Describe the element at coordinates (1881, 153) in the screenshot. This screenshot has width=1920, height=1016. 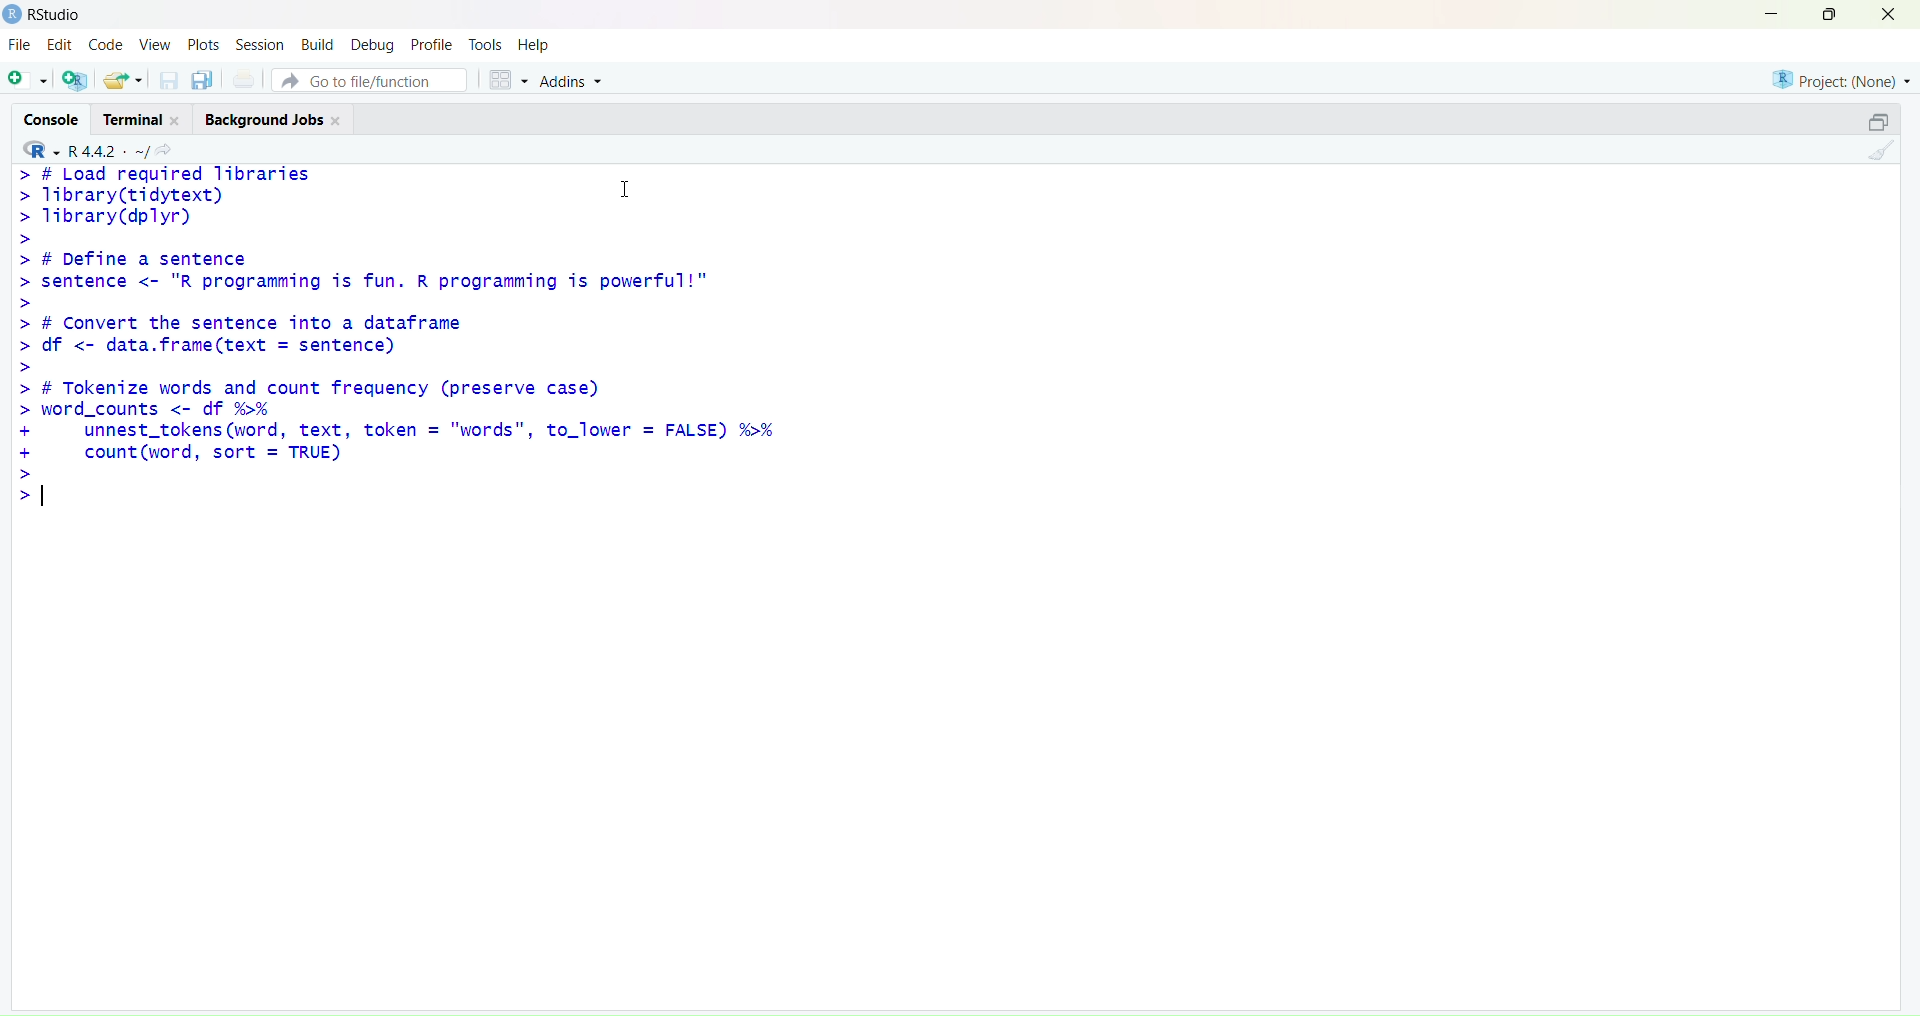
I see `clear console` at that location.